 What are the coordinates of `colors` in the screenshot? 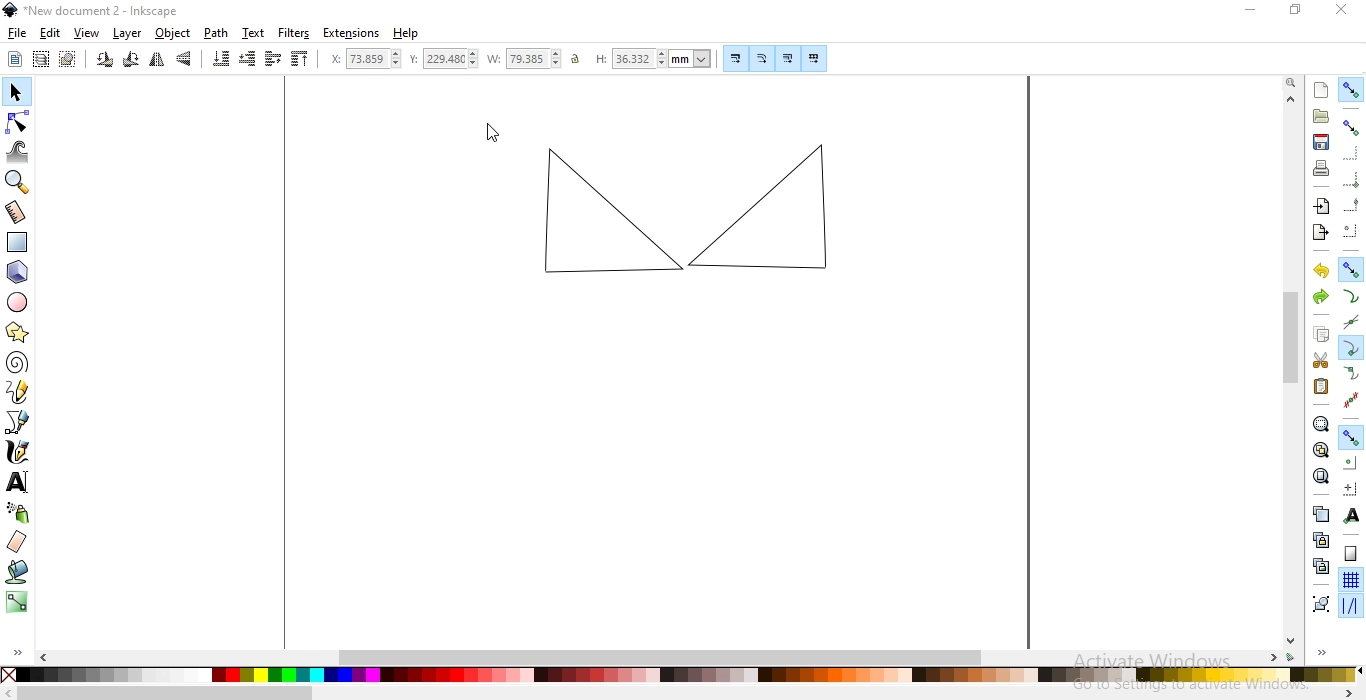 It's located at (681, 676).